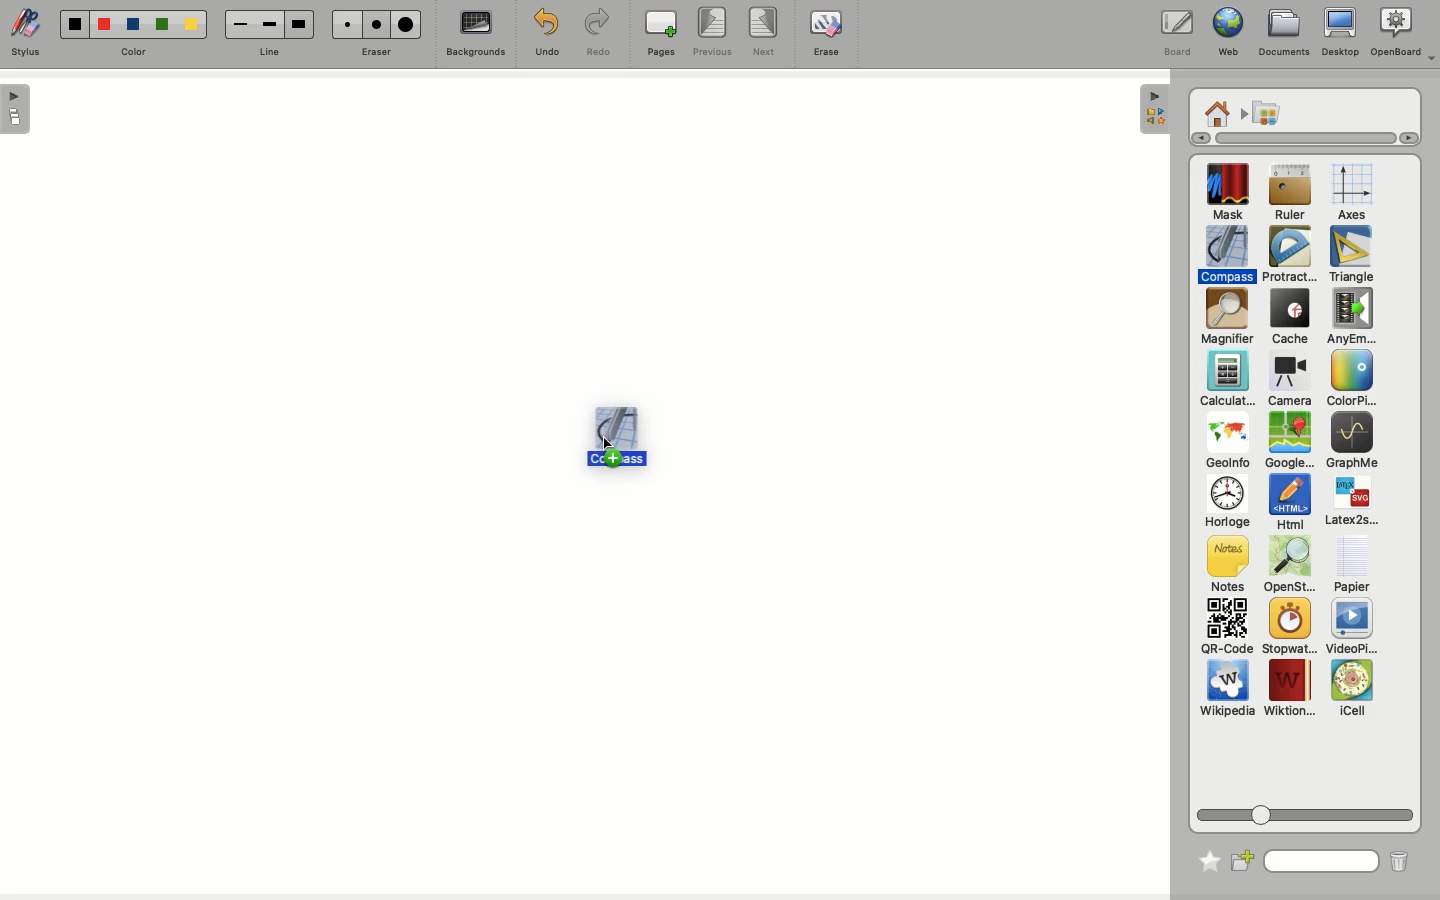 Image resolution: width=1440 pixels, height=900 pixels. Describe the element at coordinates (190, 26) in the screenshot. I see `color5` at that location.